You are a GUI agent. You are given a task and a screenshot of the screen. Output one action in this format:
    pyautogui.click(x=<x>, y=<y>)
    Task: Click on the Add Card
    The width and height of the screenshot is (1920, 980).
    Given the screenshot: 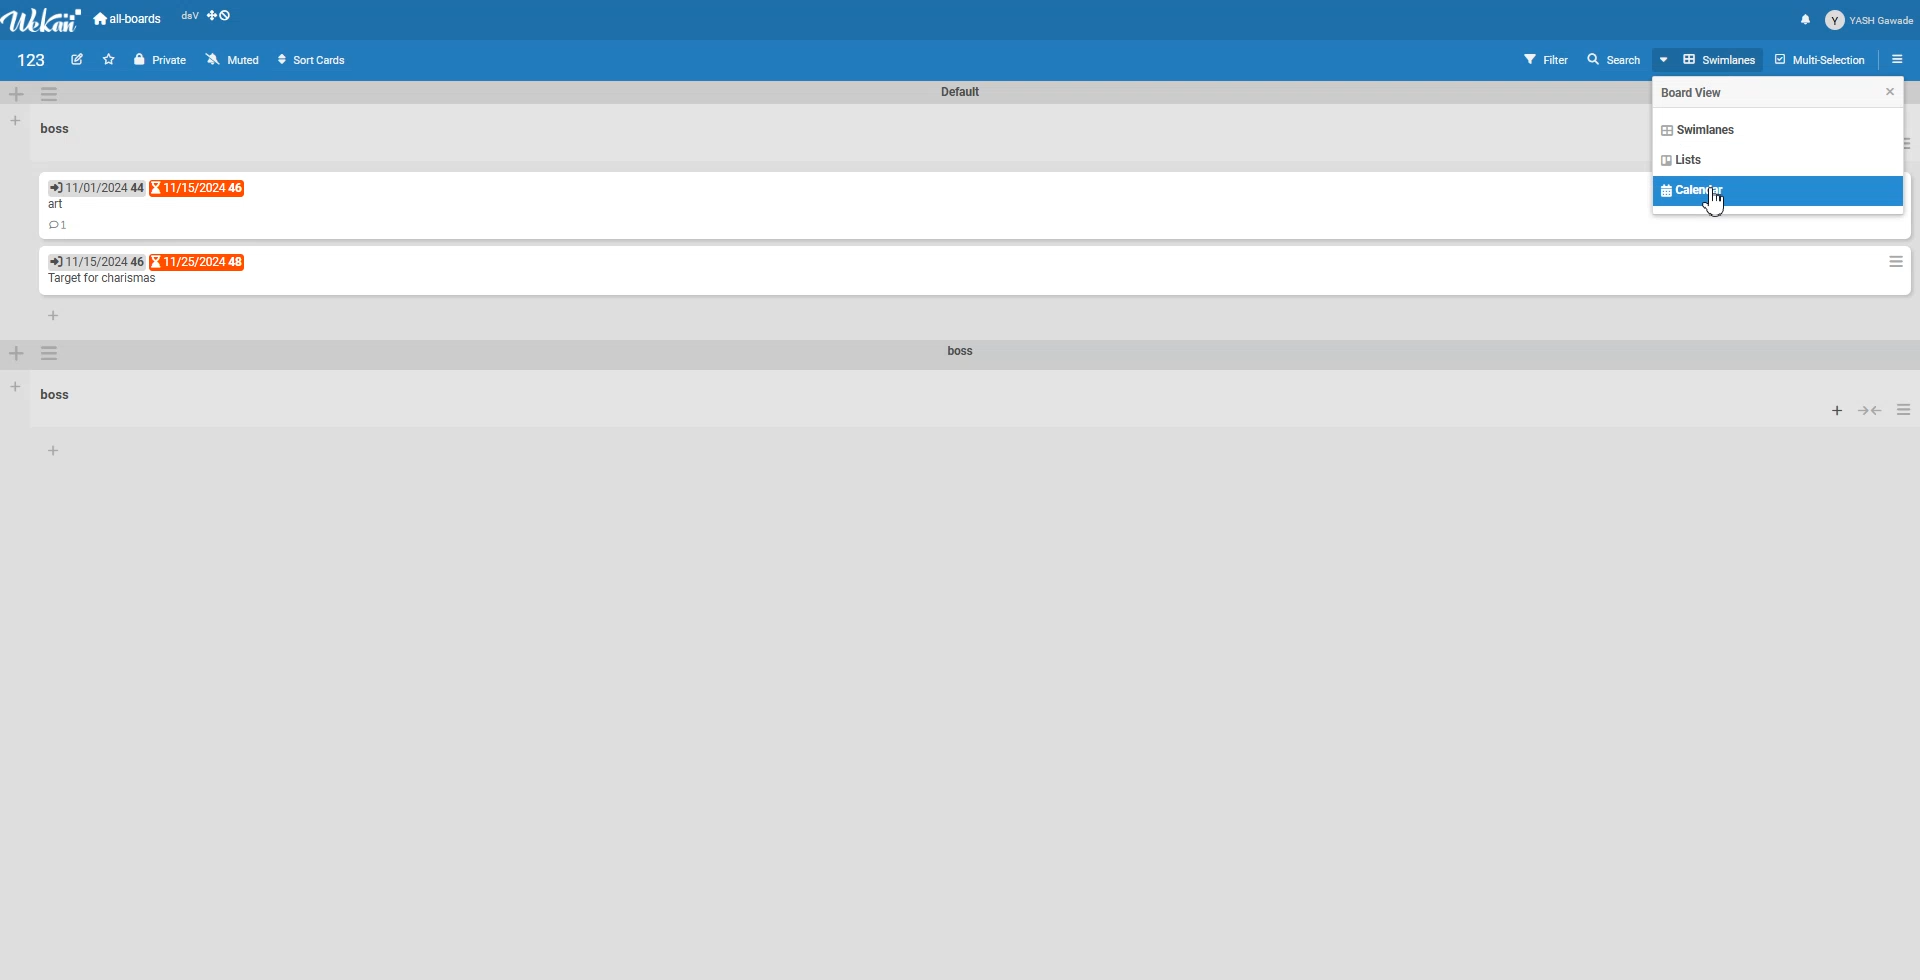 What is the action you would take?
    pyautogui.click(x=54, y=451)
    